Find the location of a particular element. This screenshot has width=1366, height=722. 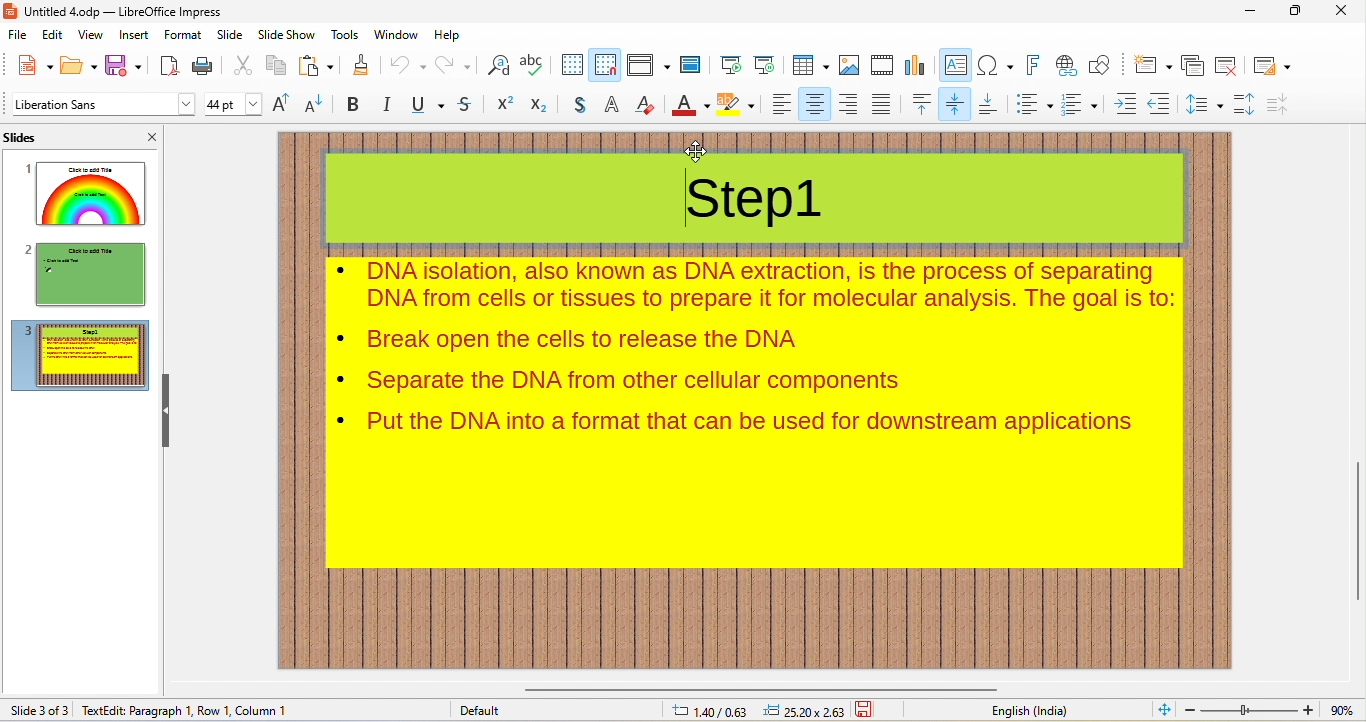

hide is located at coordinates (171, 415).